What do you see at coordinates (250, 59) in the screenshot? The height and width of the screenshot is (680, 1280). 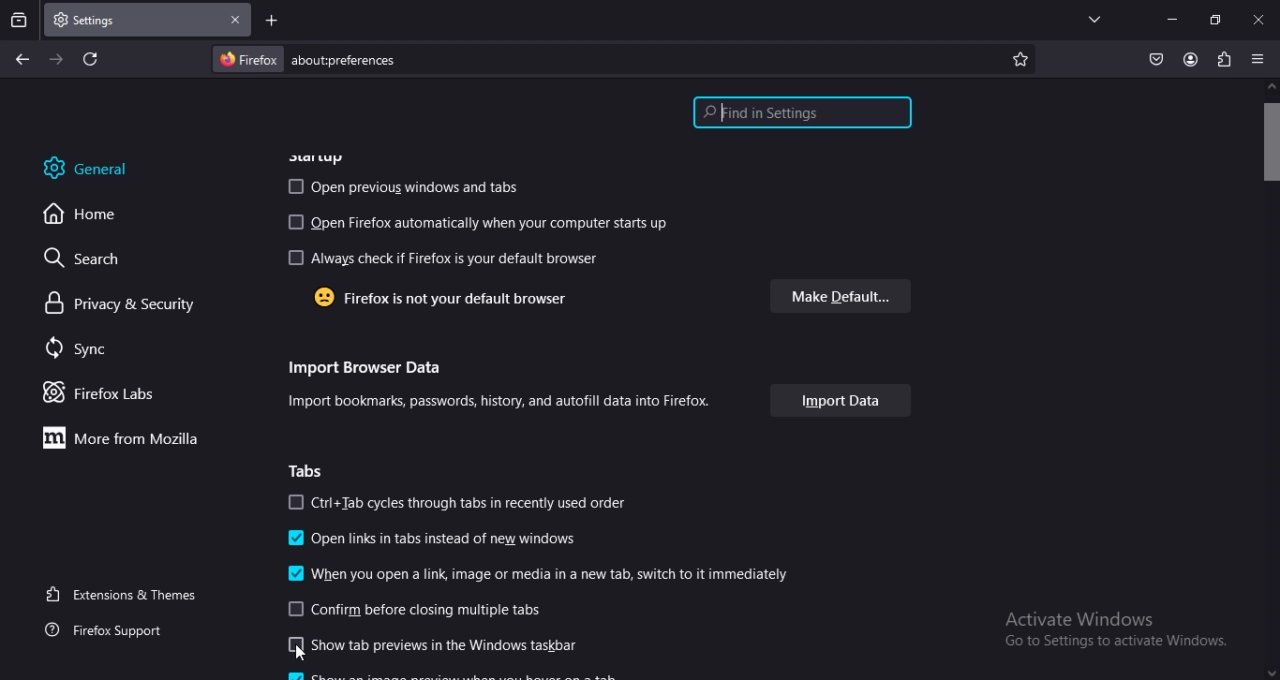 I see ` Firefox` at bounding box center [250, 59].